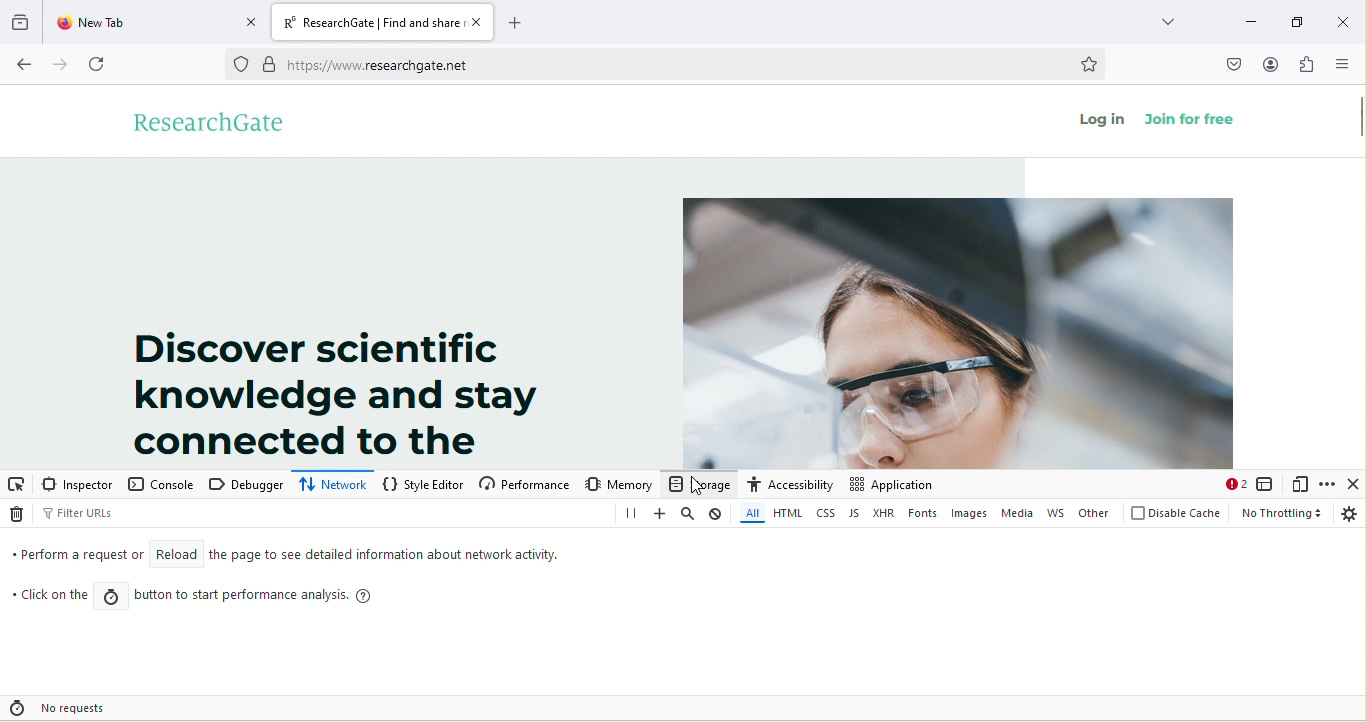  I want to click on filter urls, so click(98, 513).